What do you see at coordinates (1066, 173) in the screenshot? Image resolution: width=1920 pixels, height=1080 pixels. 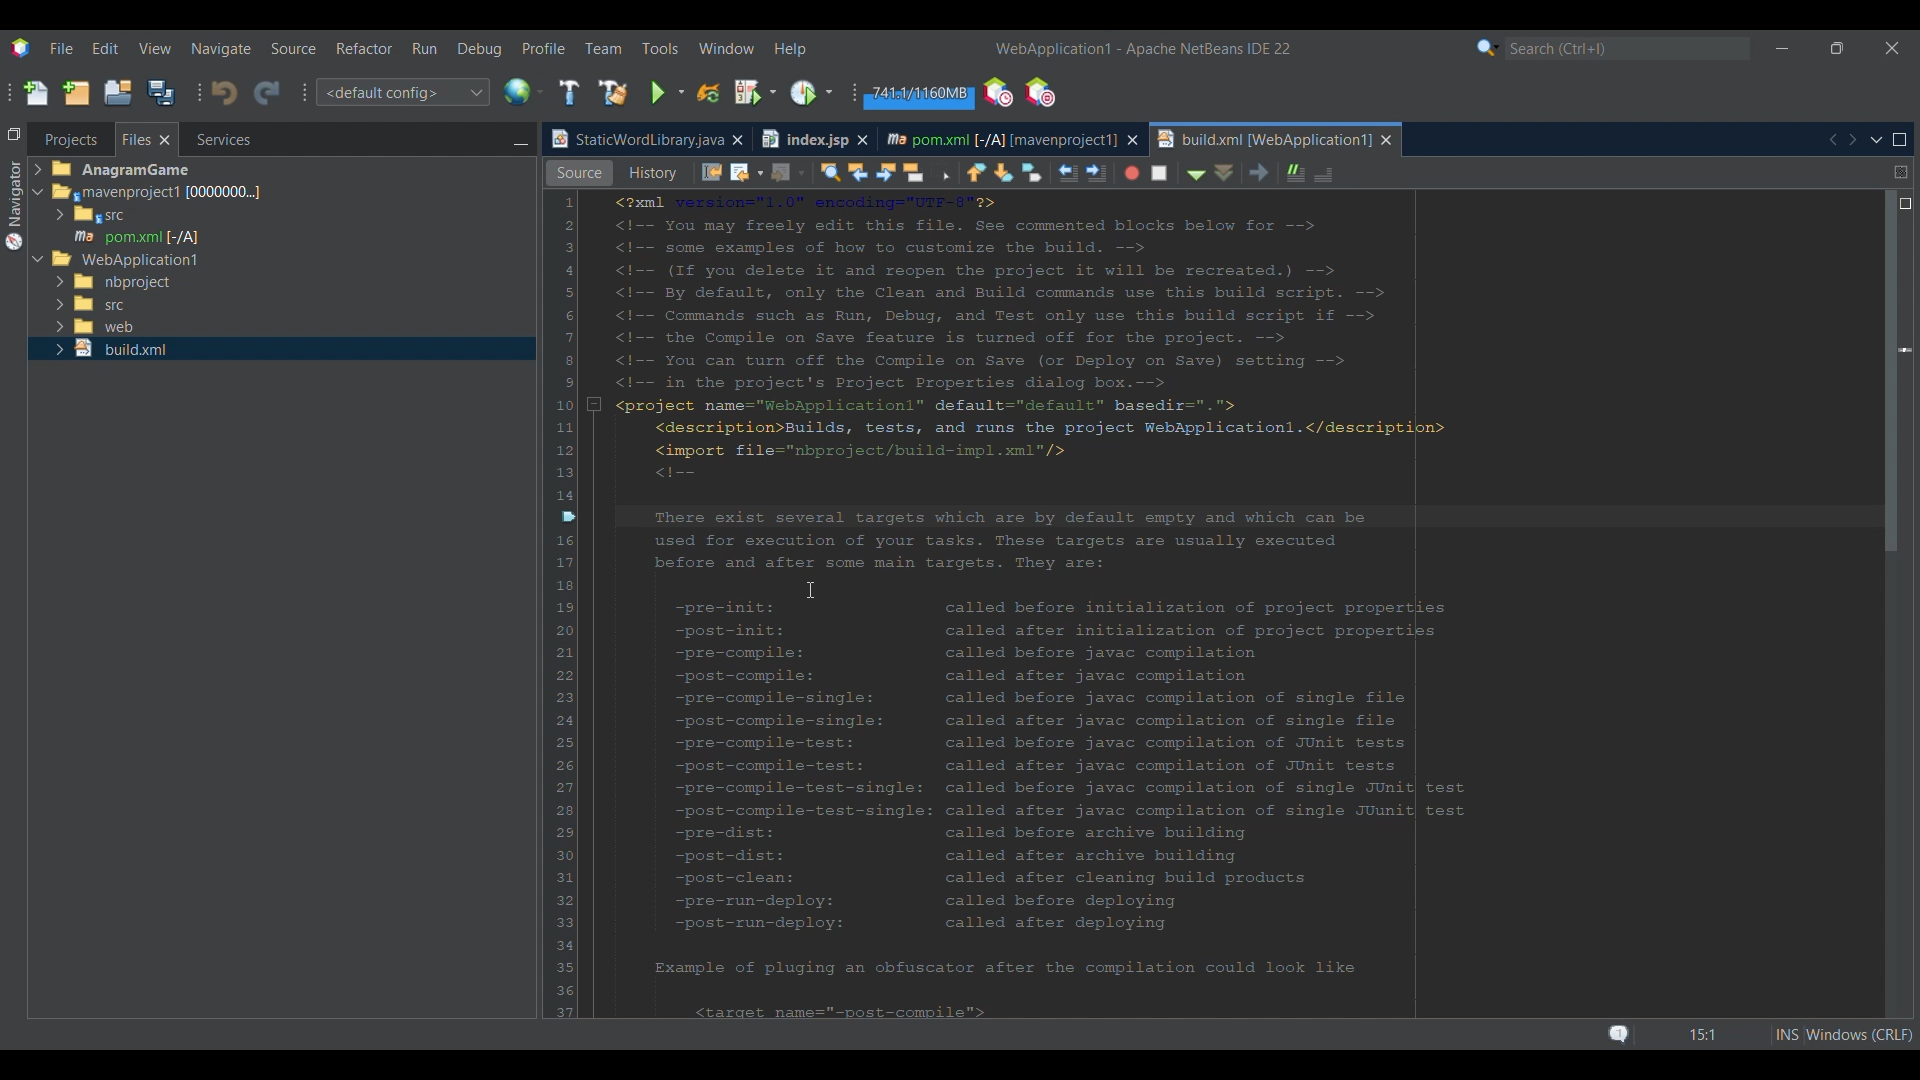 I see `Find next occurrence ` at bounding box center [1066, 173].